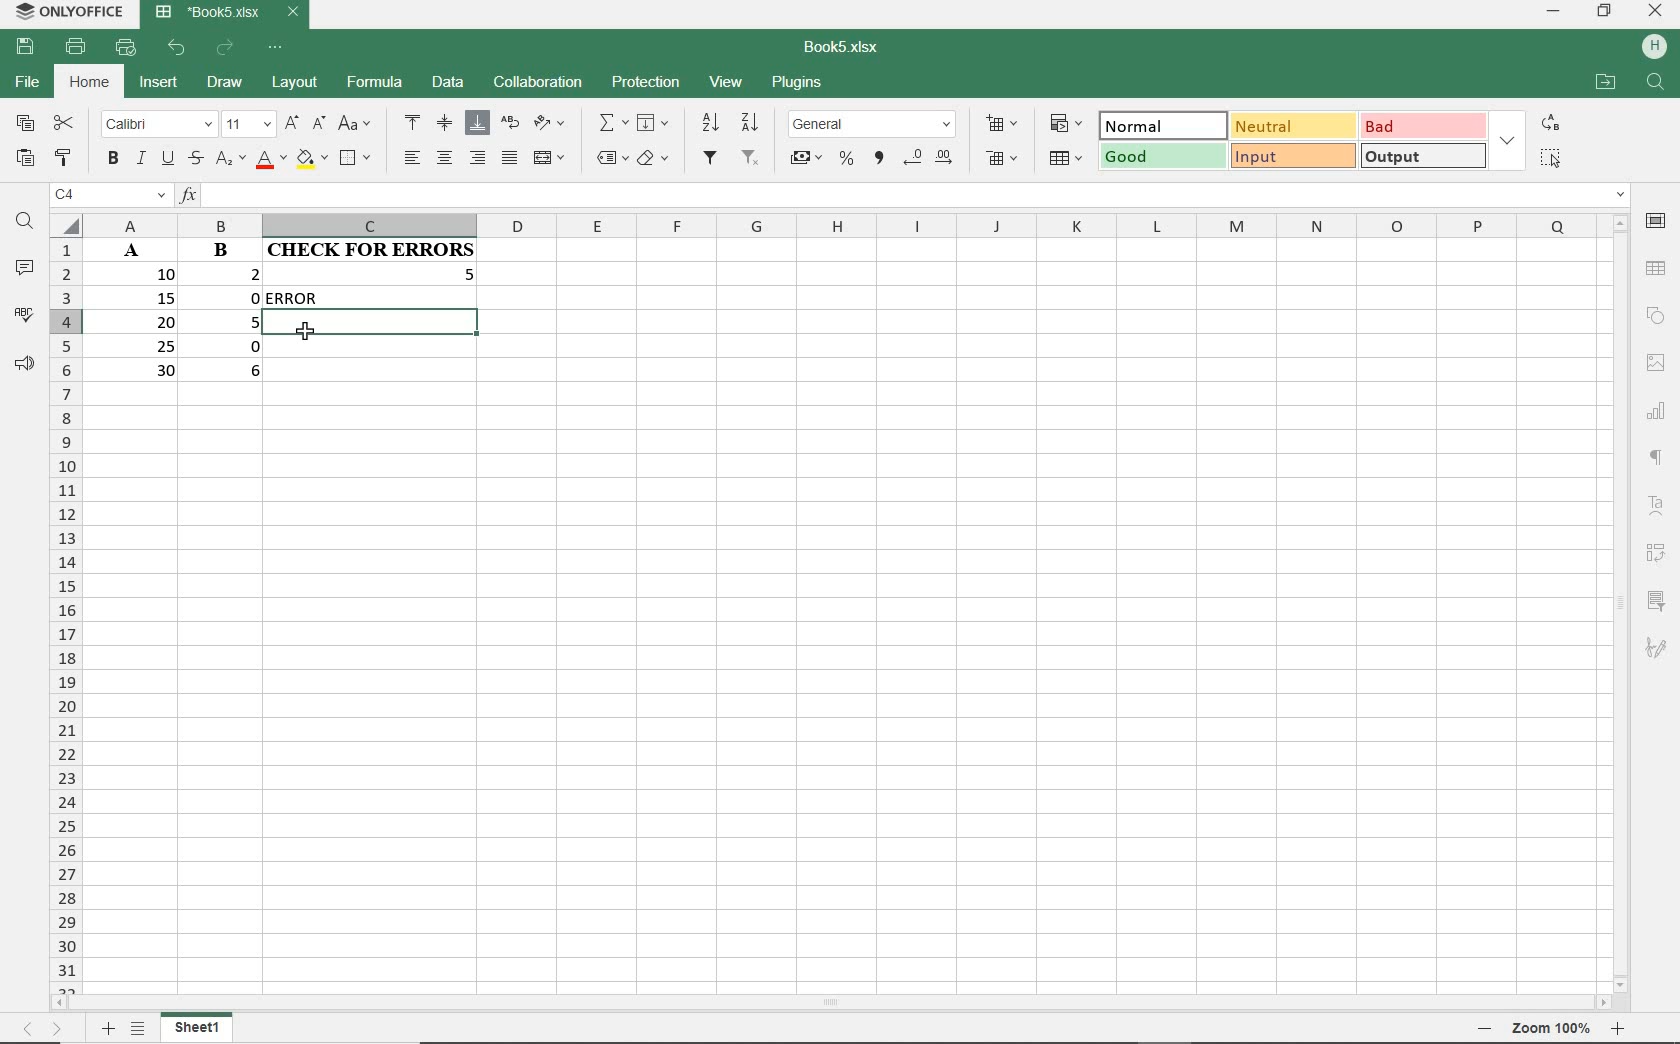 This screenshot has width=1680, height=1044. What do you see at coordinates (1423, 125) in the screenshot?
I see `BAD` at bounding box center [1423, 125].